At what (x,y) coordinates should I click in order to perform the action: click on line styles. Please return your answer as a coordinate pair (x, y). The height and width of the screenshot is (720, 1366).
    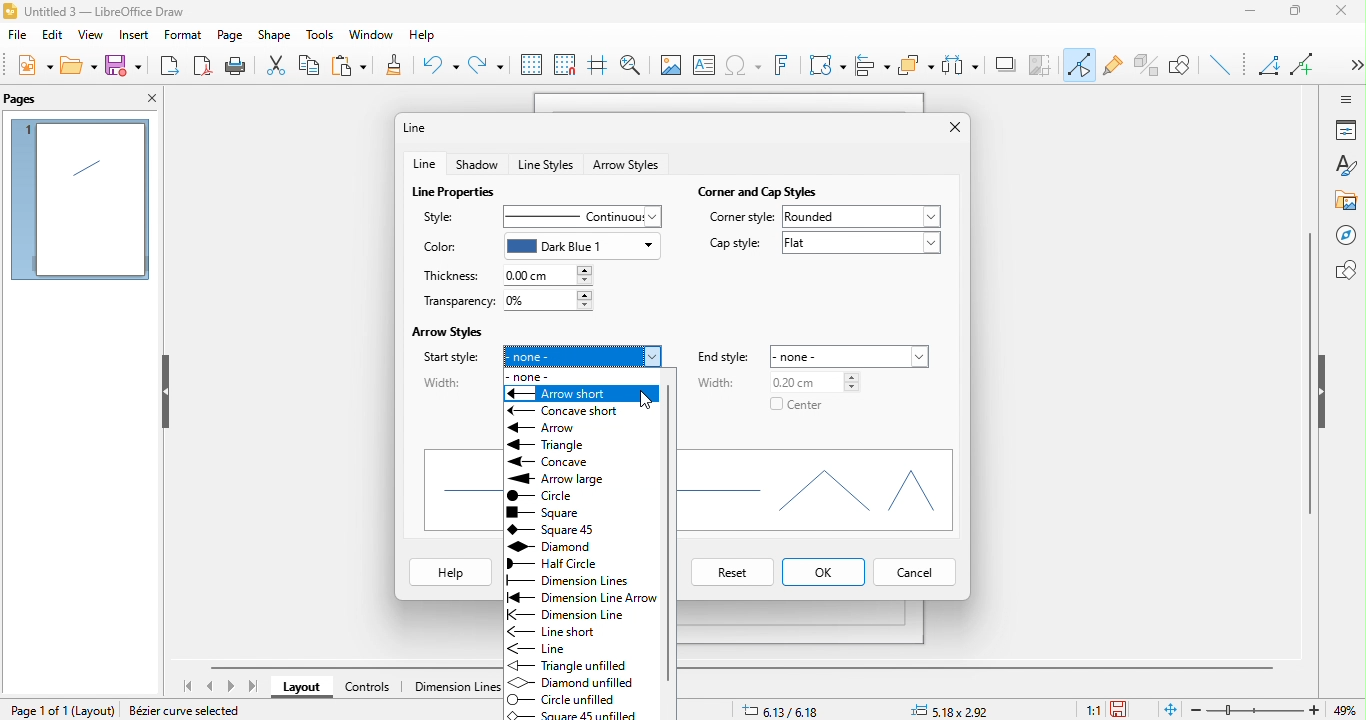
    Looking at the image, I should click on (546, 164).